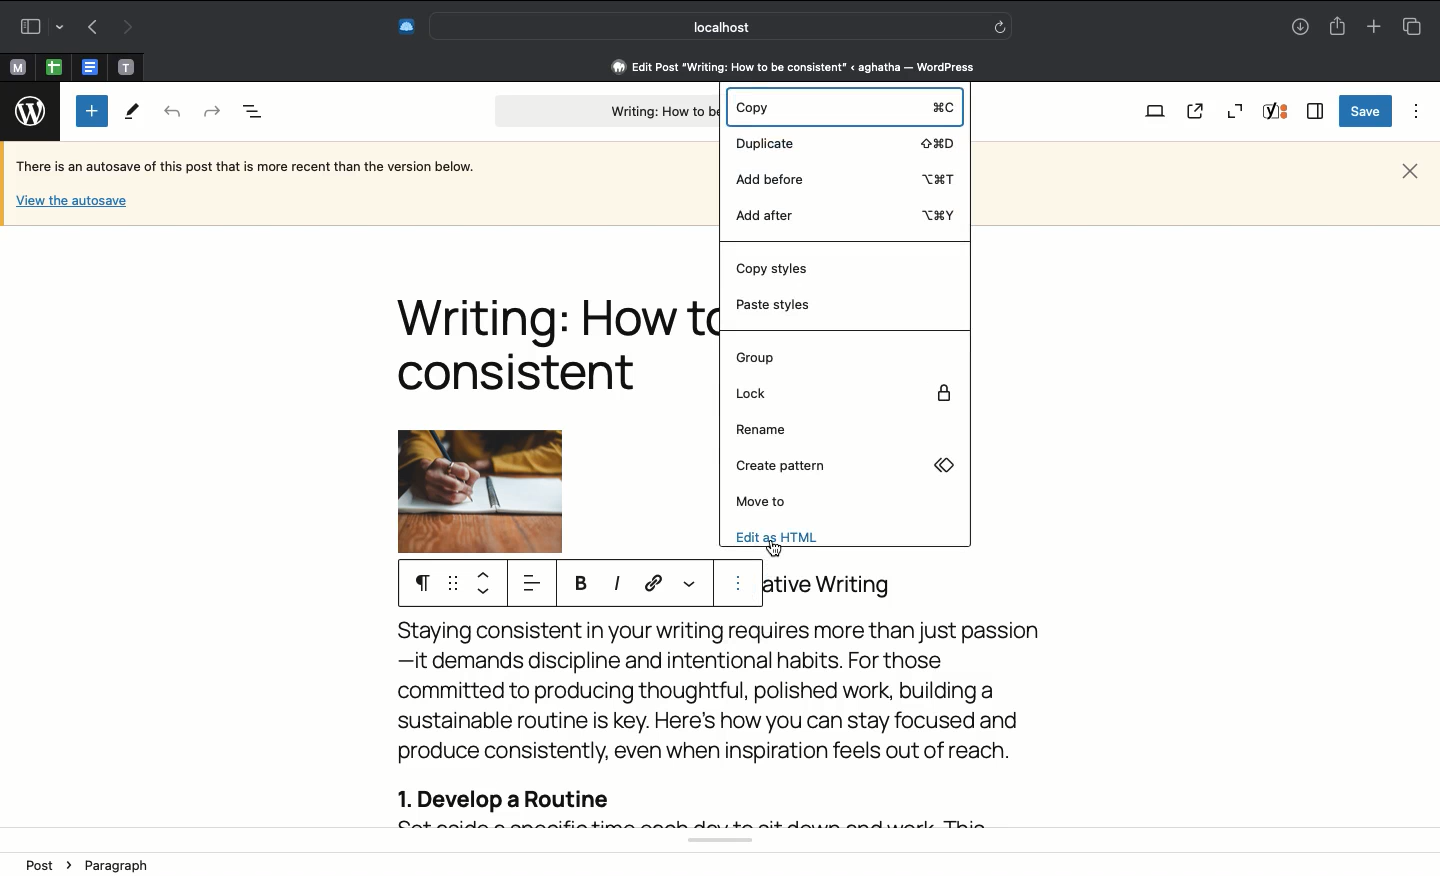  Describe the element at coordinates (253, 113) in the screenshot. I see `Document overview` at that location.